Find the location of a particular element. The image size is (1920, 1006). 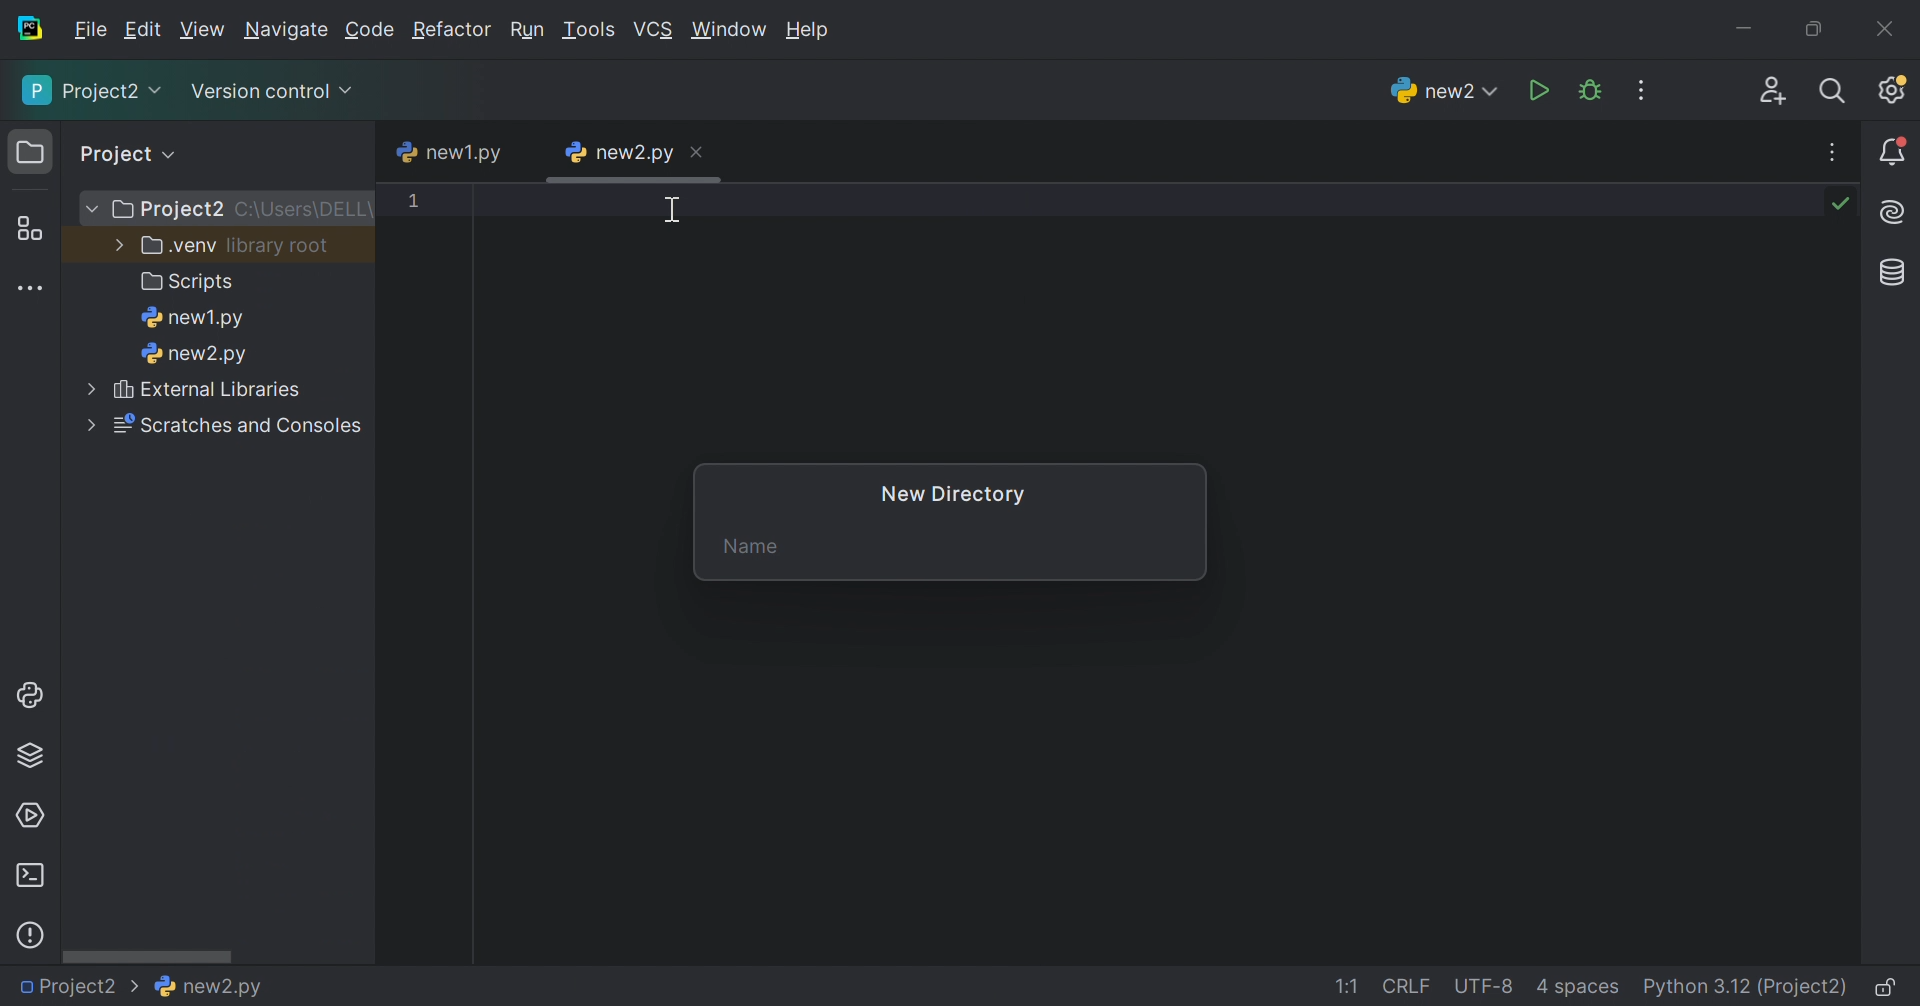

More is located at coordinates (89, 386).